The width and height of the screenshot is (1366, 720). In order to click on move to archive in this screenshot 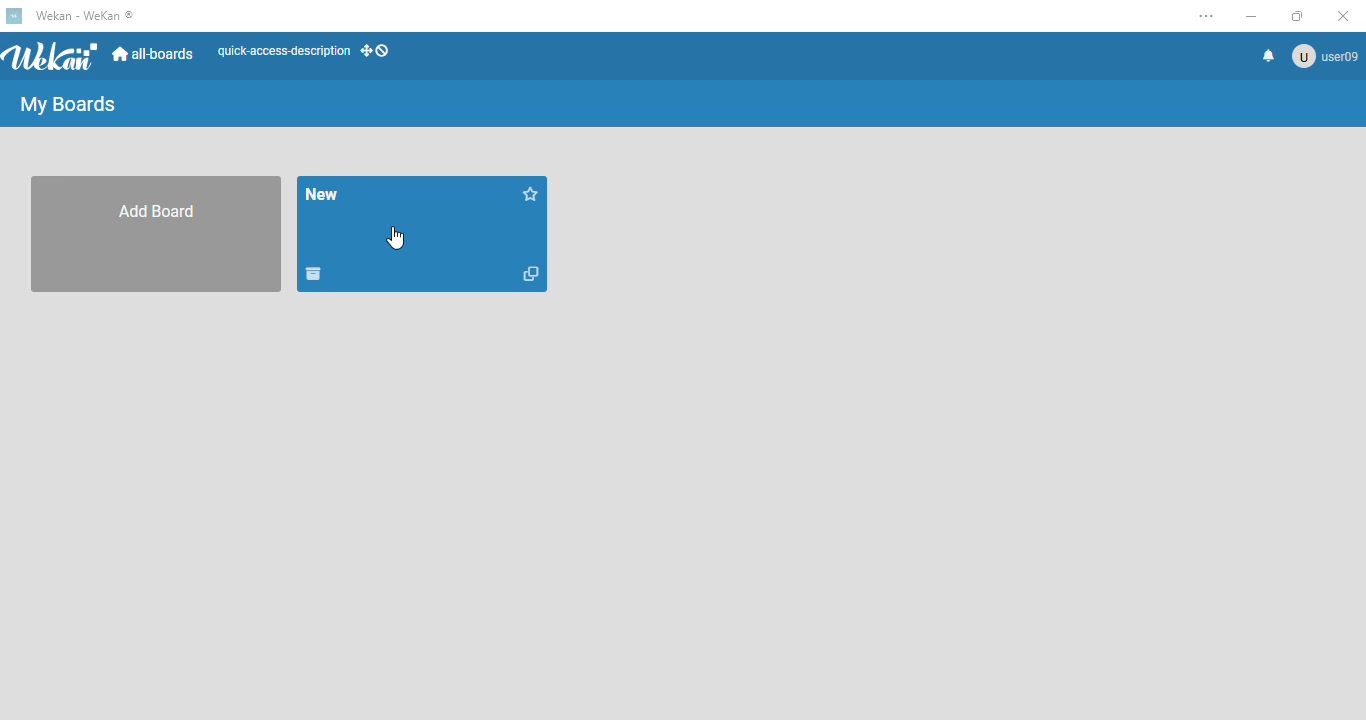, I will do `click(314, 274)`.